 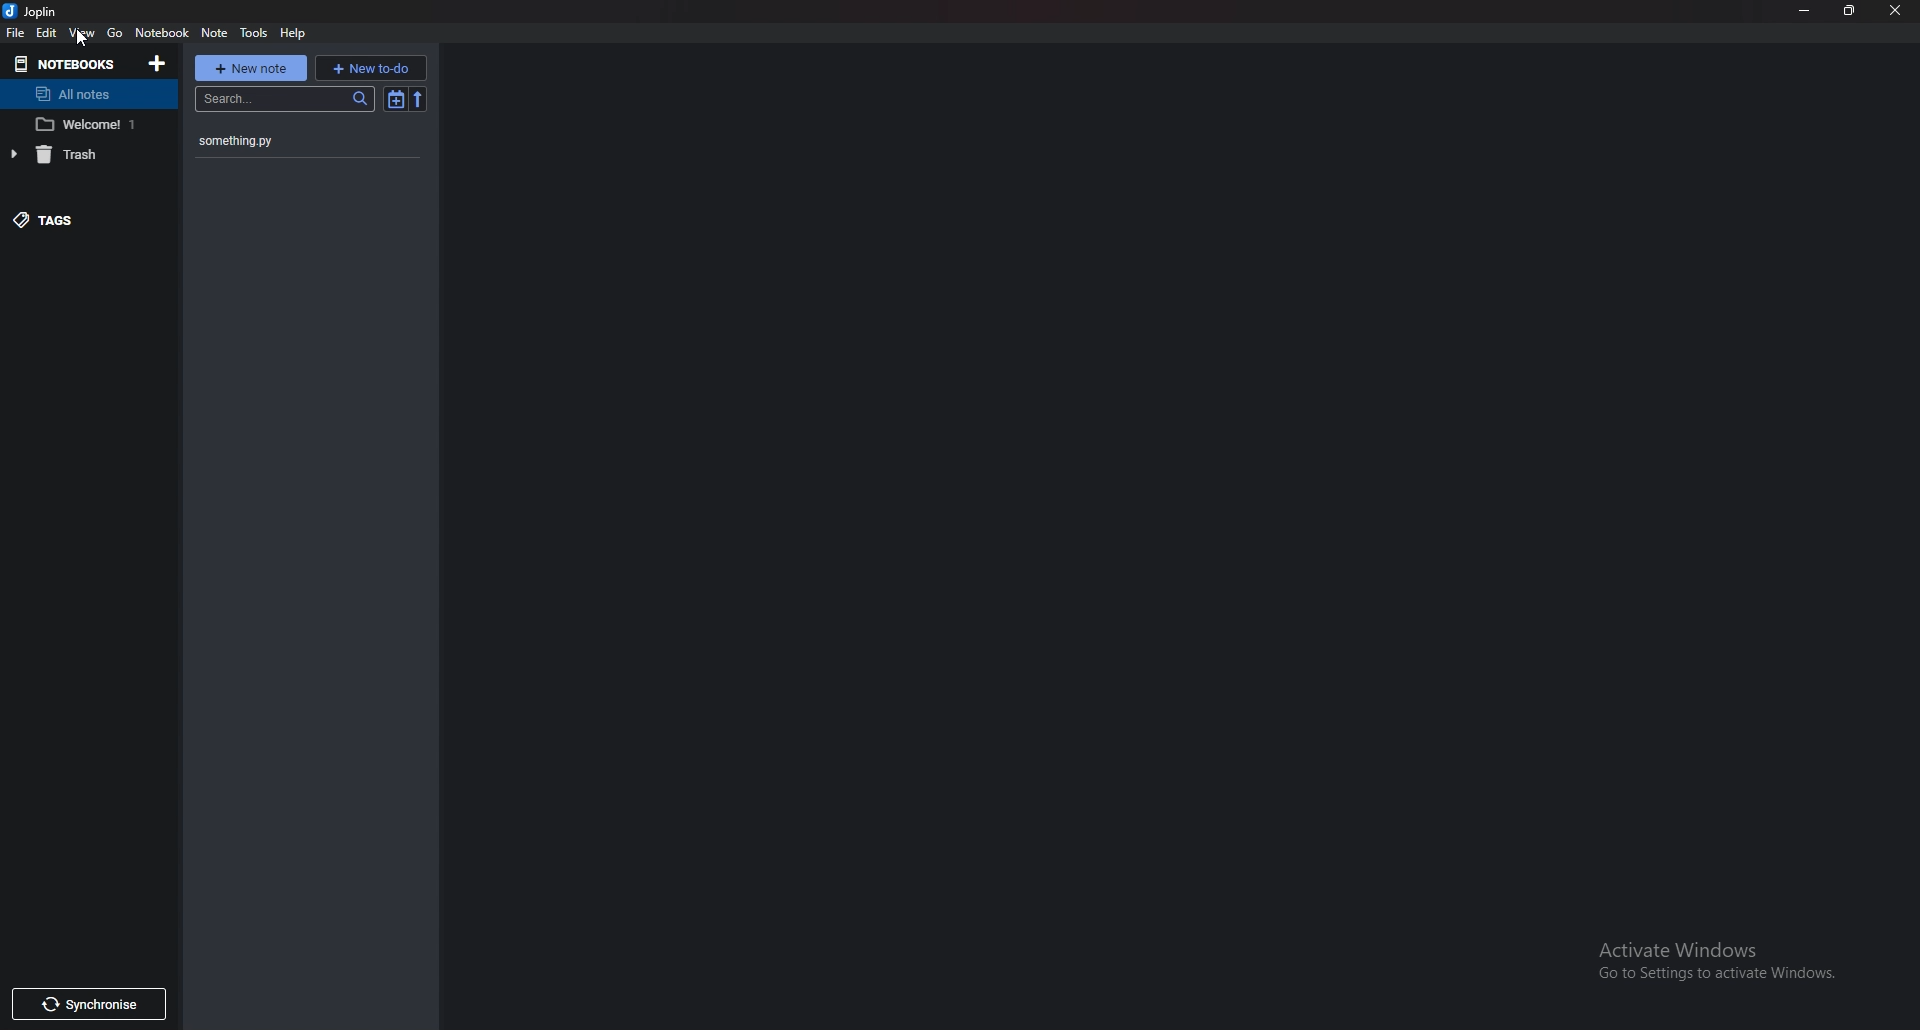 I want to click on Toggle sort order, so click(x=394, y=99).